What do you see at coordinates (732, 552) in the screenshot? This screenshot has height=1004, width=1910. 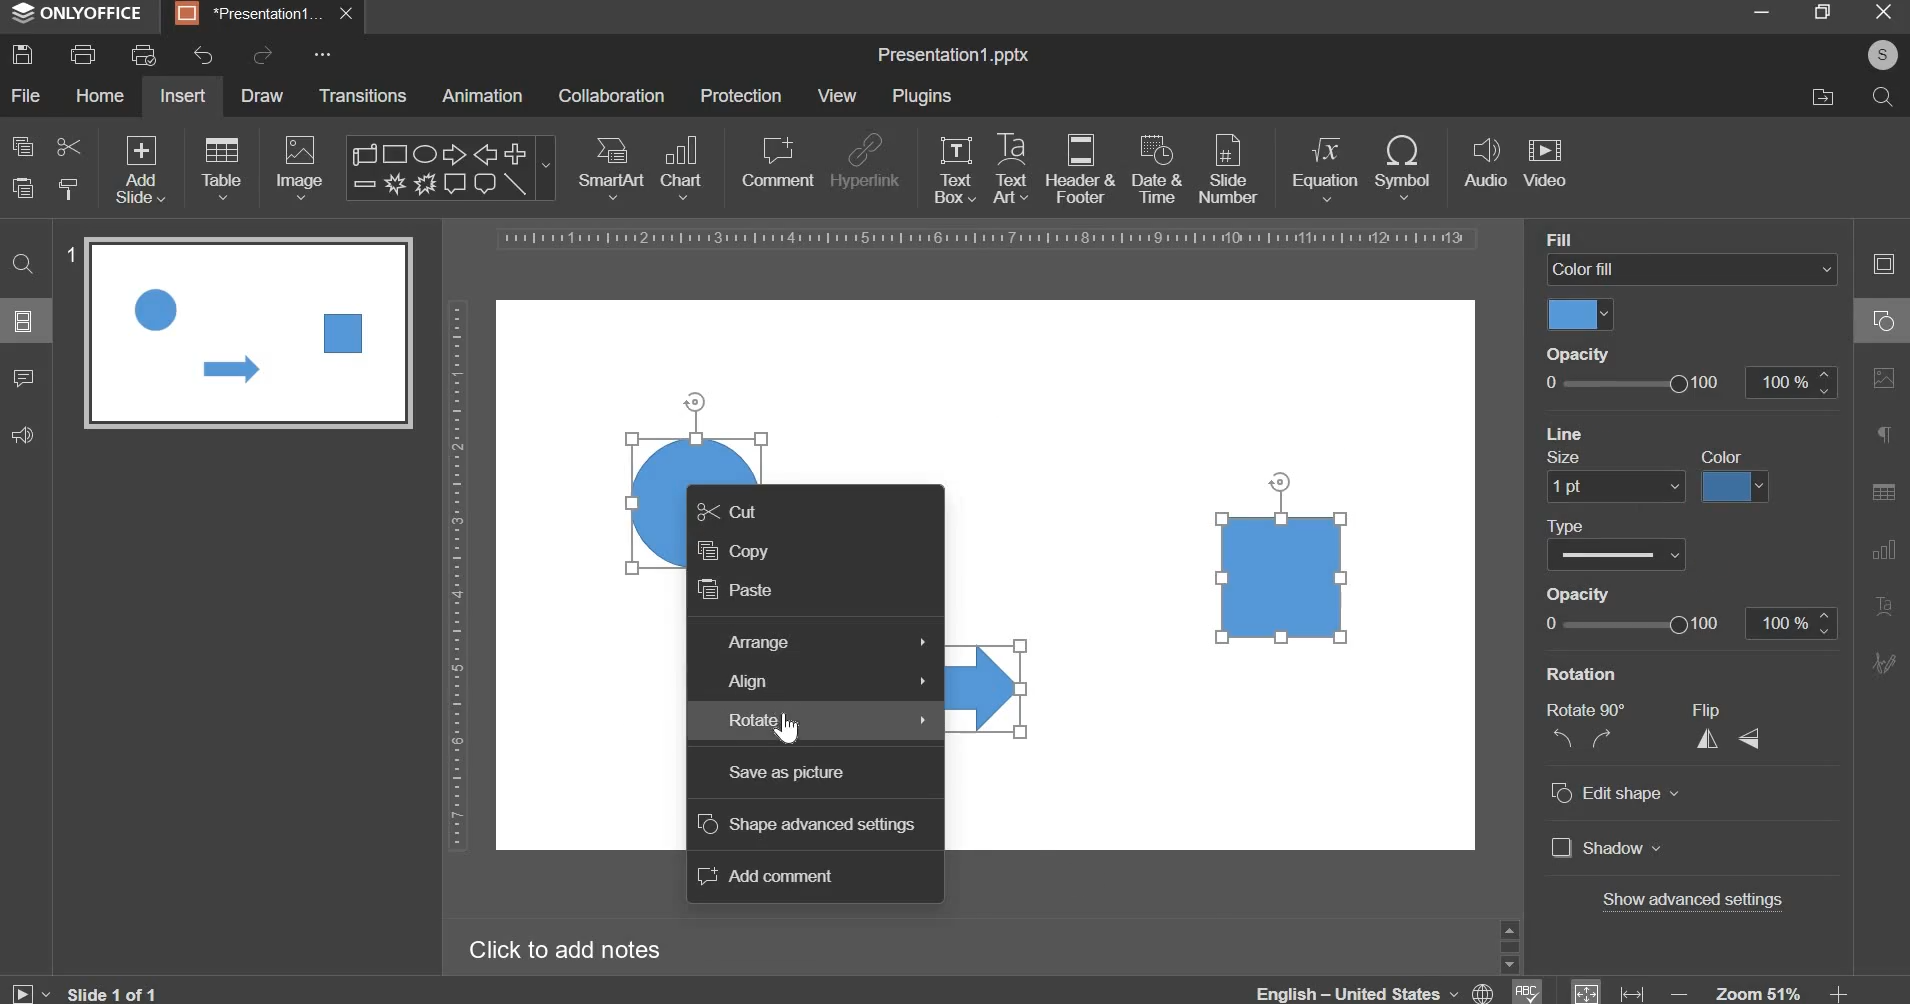 I see `copy` at bounding box center [732, 552].